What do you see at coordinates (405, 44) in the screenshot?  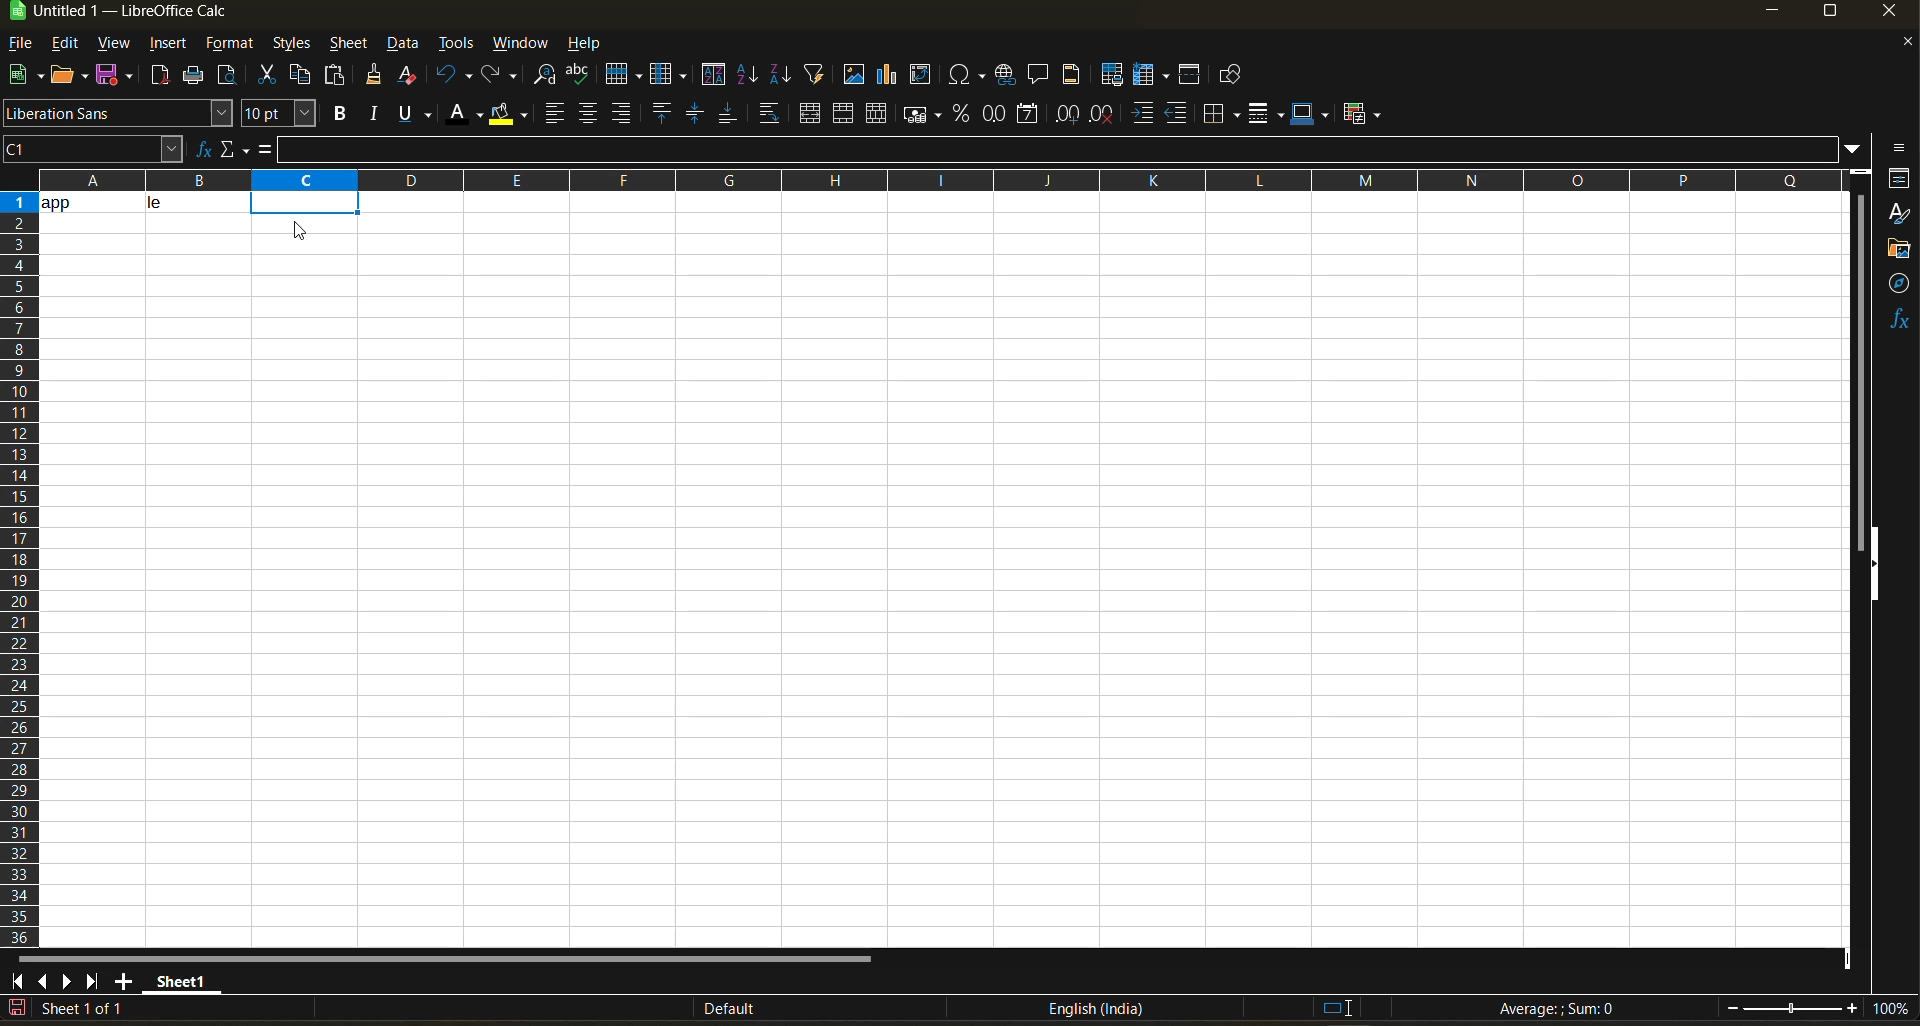 I see `data` at bounding box center [405, 44].